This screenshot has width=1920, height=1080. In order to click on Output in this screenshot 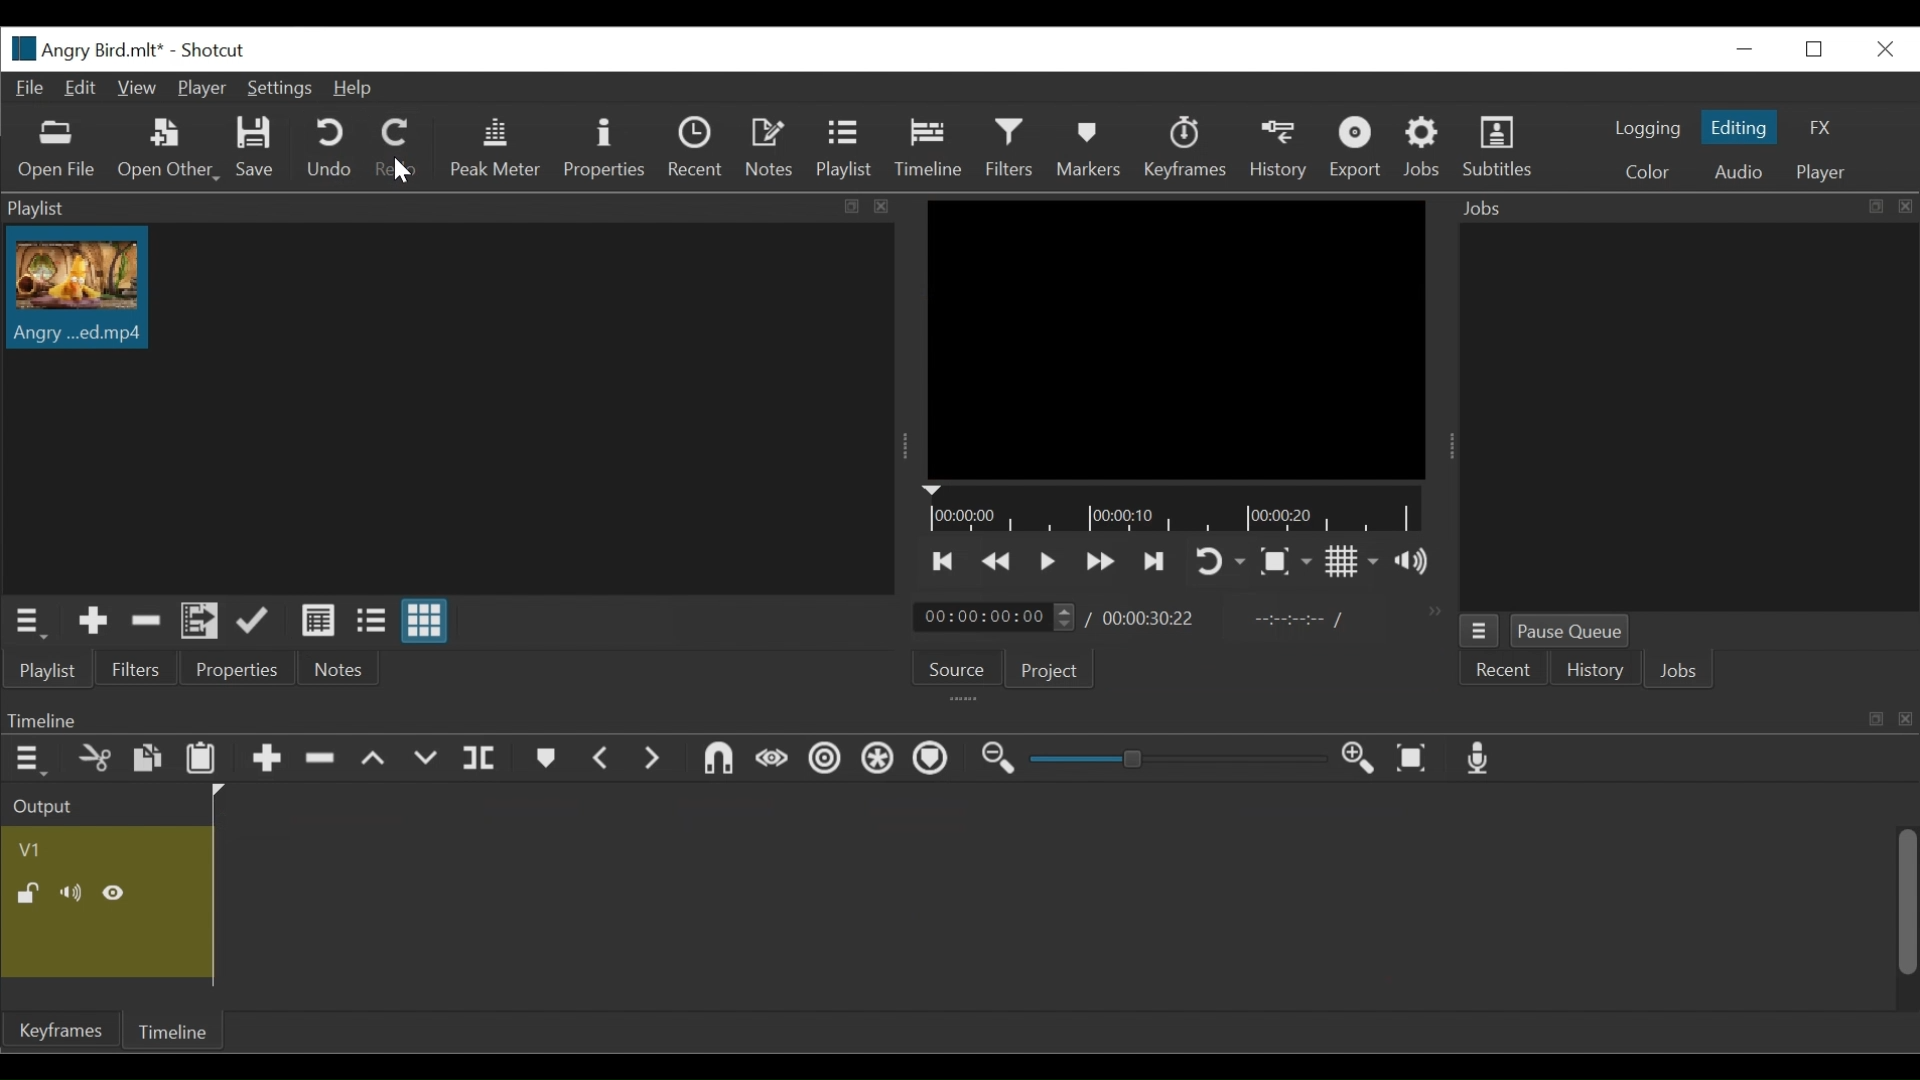, I will do `click(47, 807)`.